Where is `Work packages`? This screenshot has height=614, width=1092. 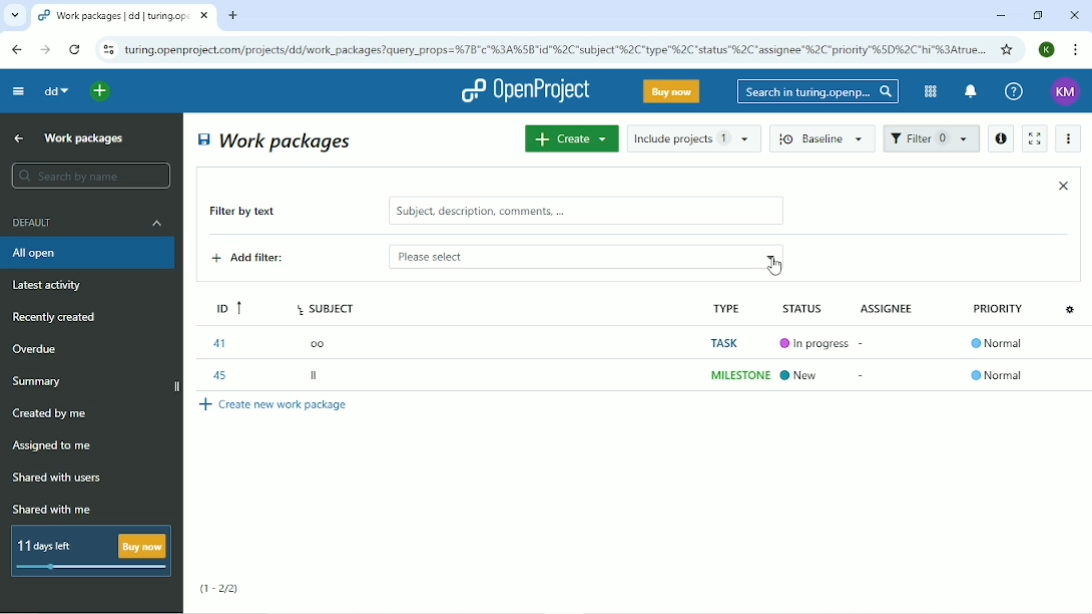 Work packages is located at coordinates (276, 140).